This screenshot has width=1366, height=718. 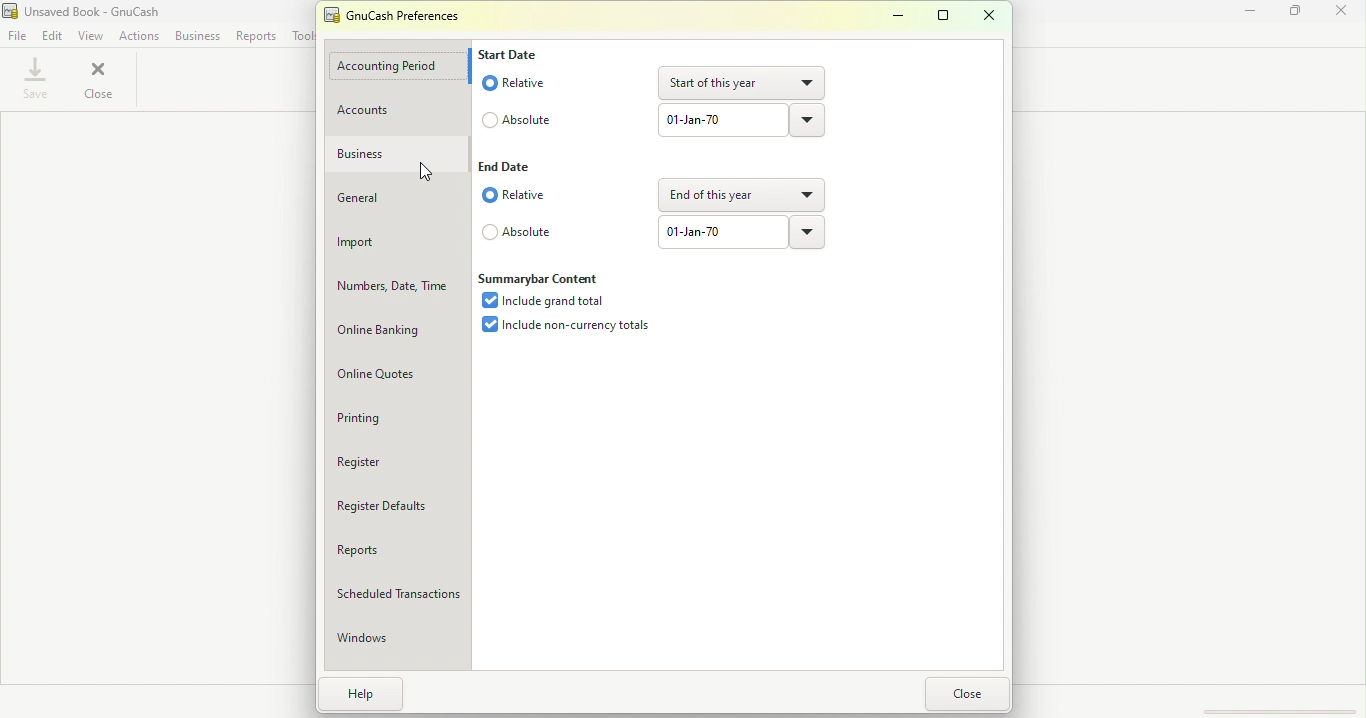 I want to click on GnuCash preferences, so click(x=397, y=17).